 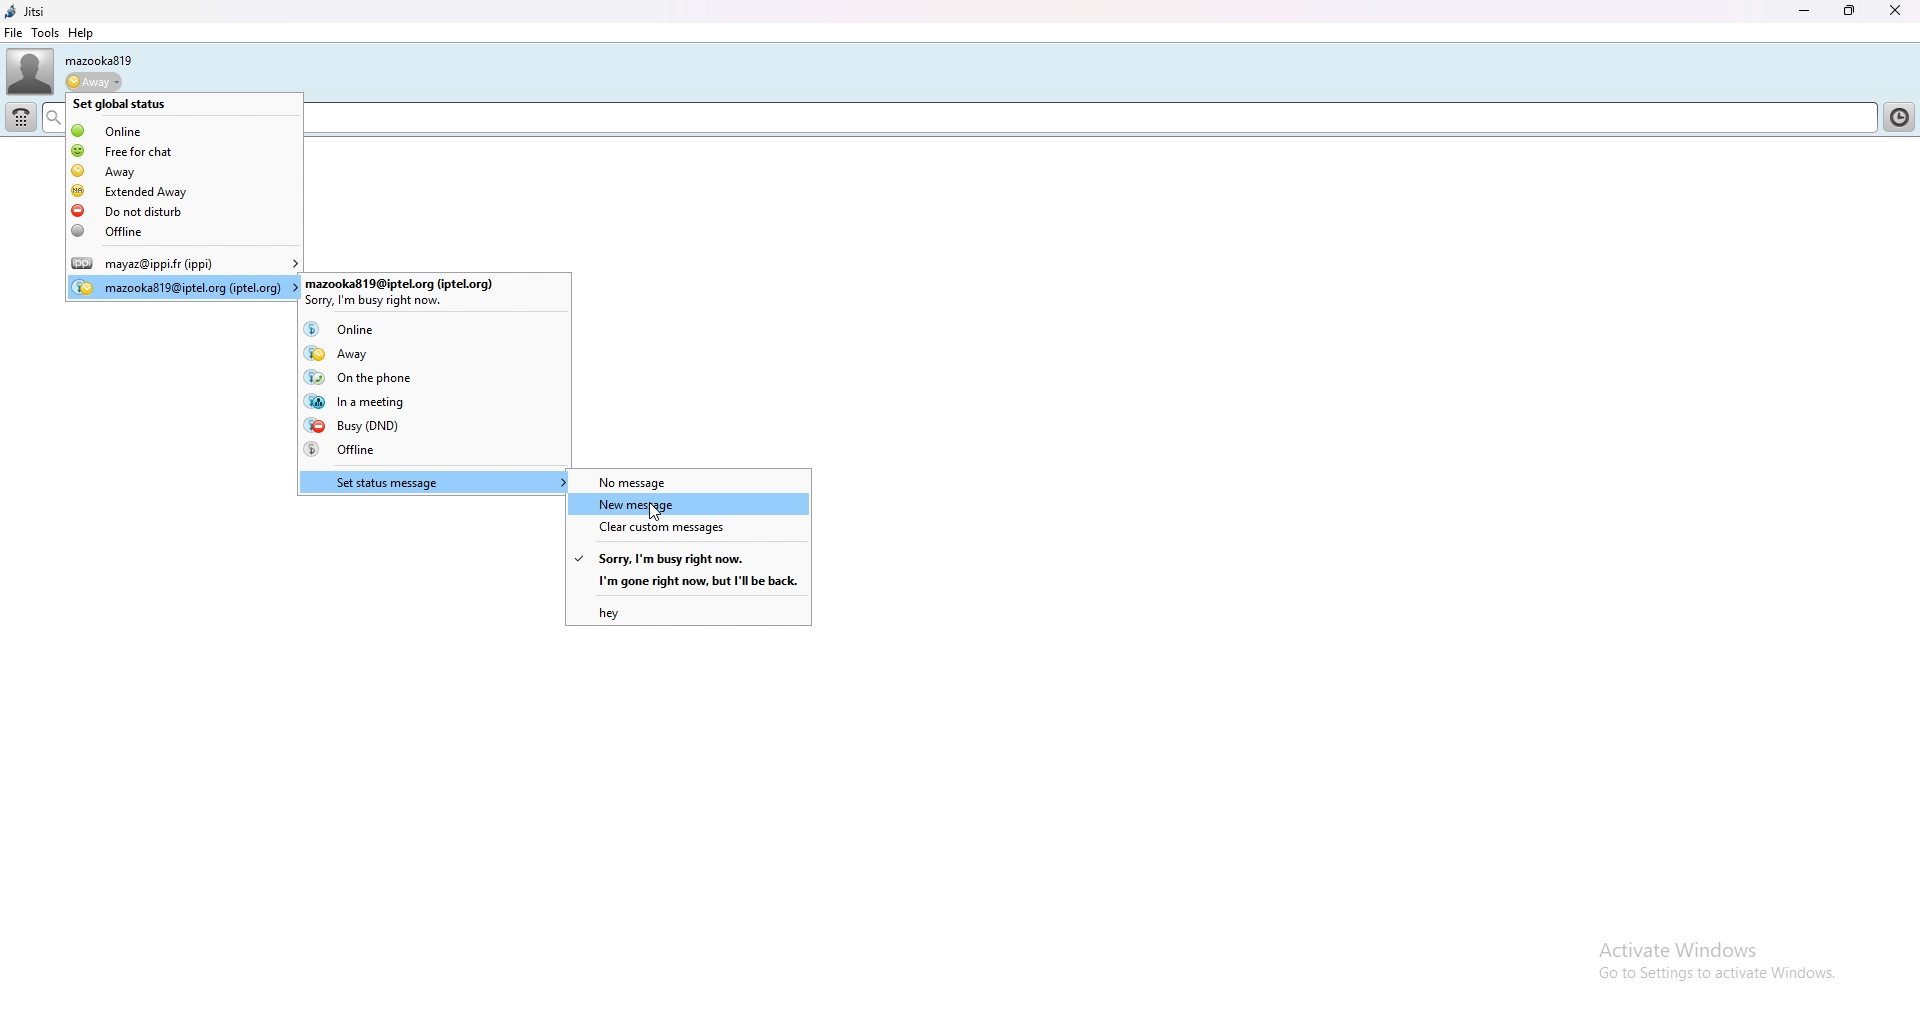 What do you see at coordinates (434, 327) in the screenshot?
I see `online` at bounding box center [434, 327].